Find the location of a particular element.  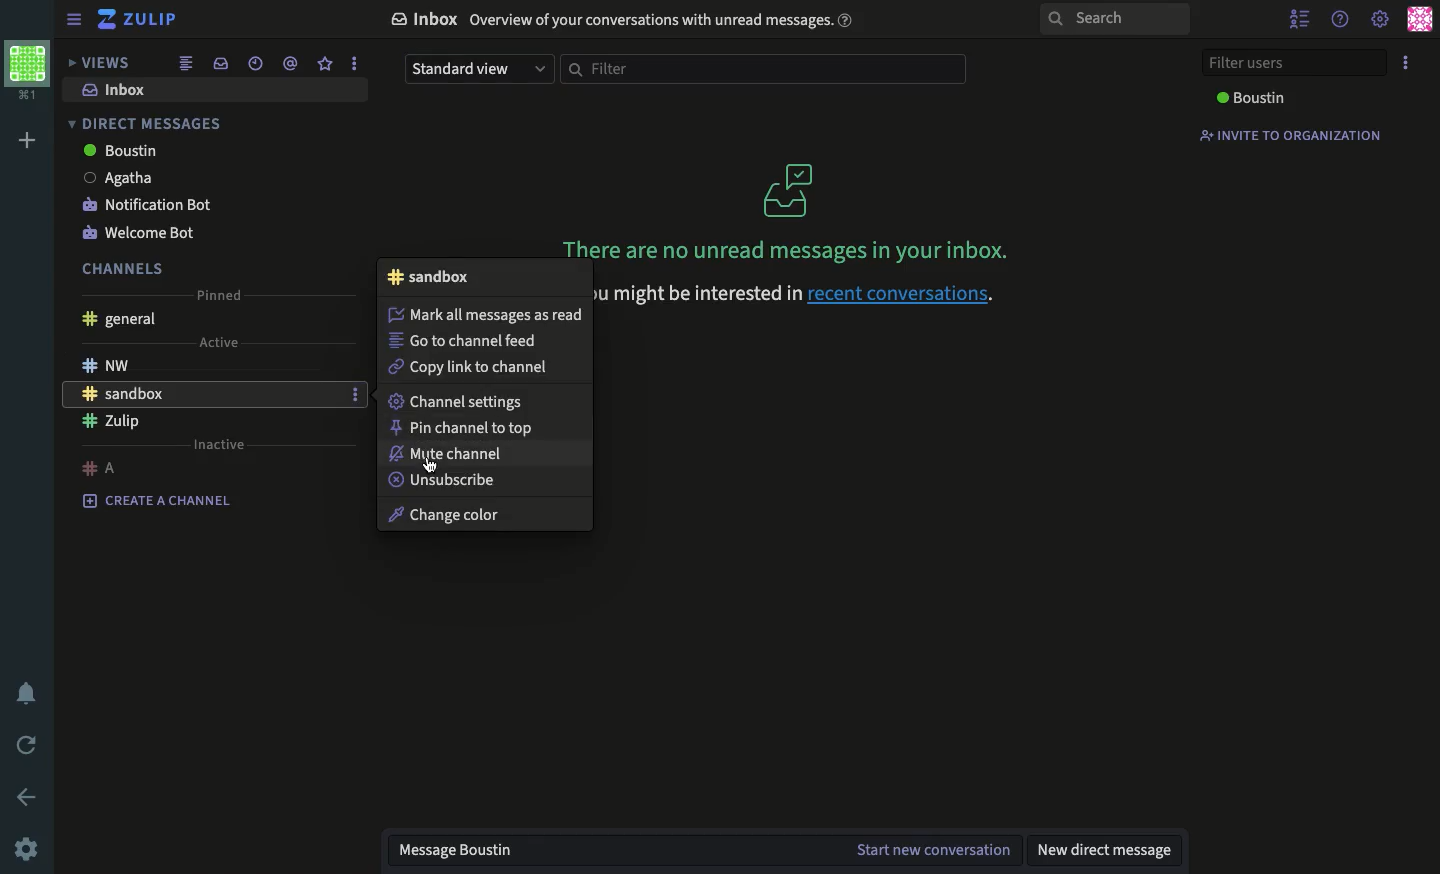

filter is located at coordinates (763, 71).